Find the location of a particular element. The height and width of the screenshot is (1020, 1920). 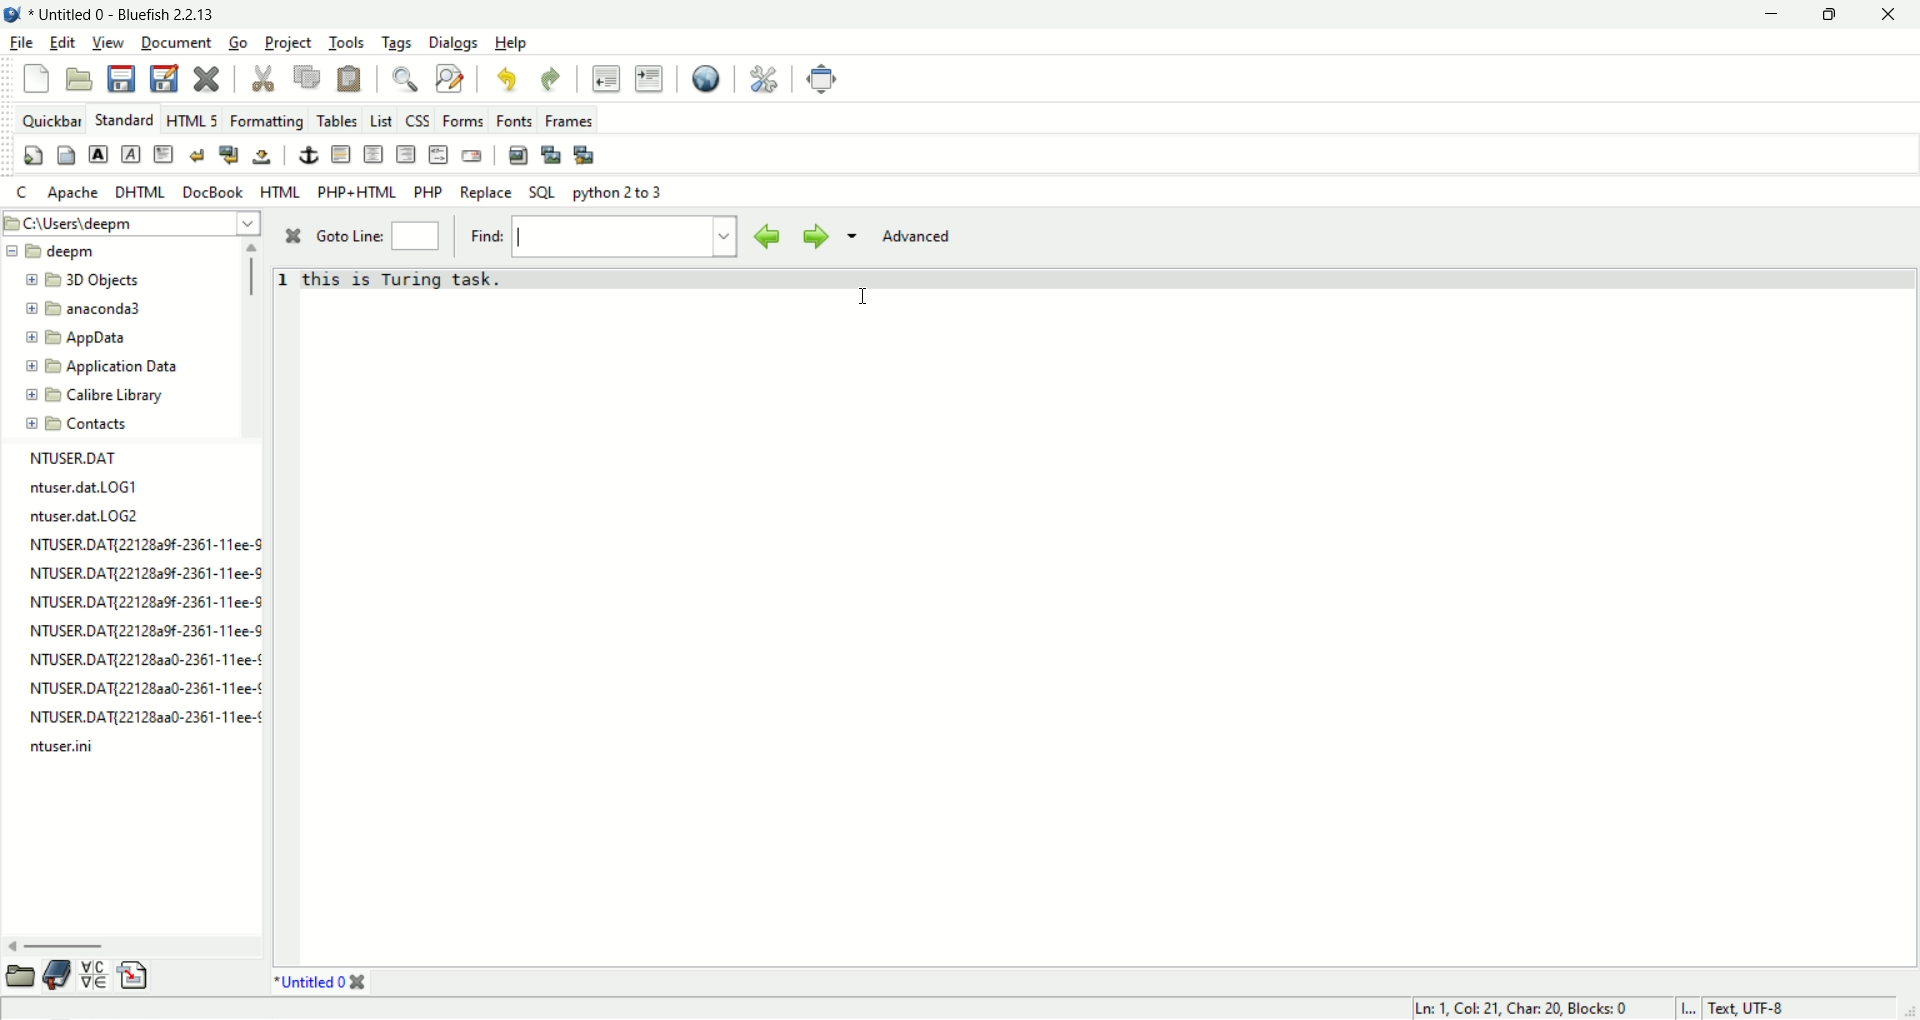

I... Text, UTF-8 is located at coordinates (1734, 1006).